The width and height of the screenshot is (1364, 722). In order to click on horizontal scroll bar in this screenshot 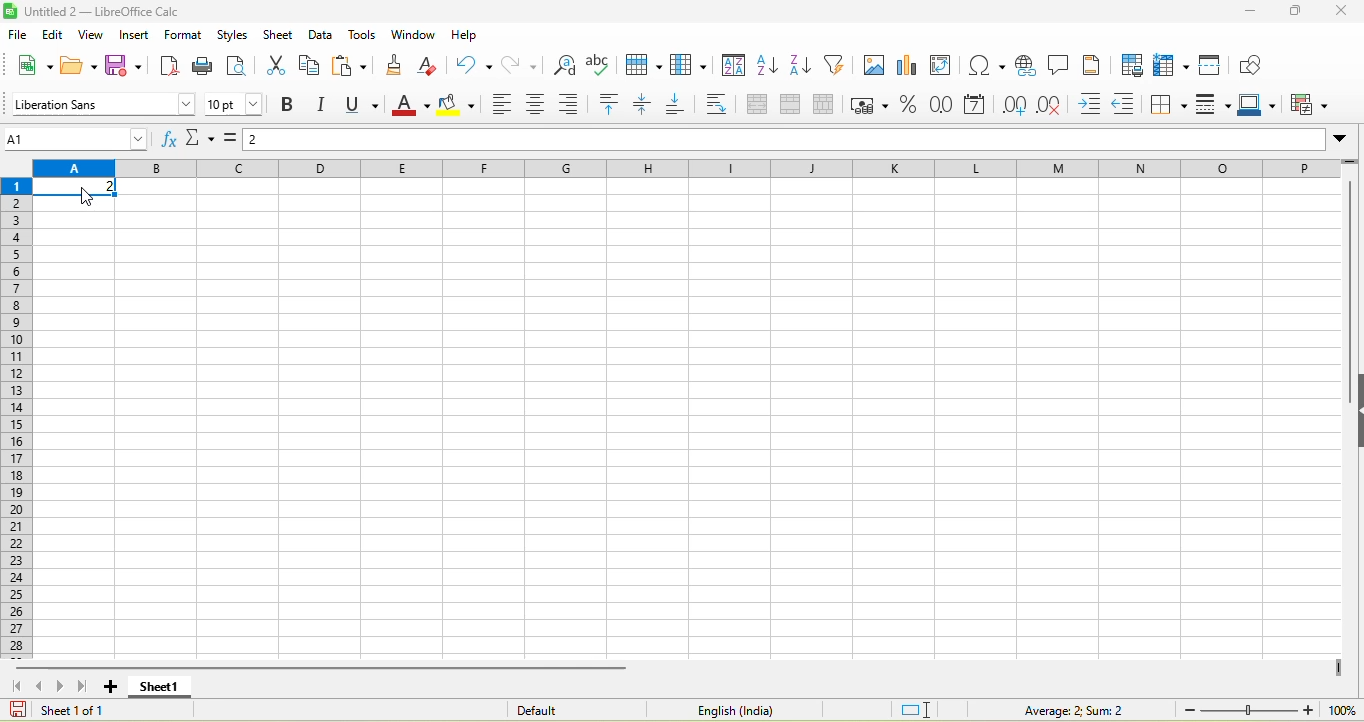, I will do `click(324, 667)`.